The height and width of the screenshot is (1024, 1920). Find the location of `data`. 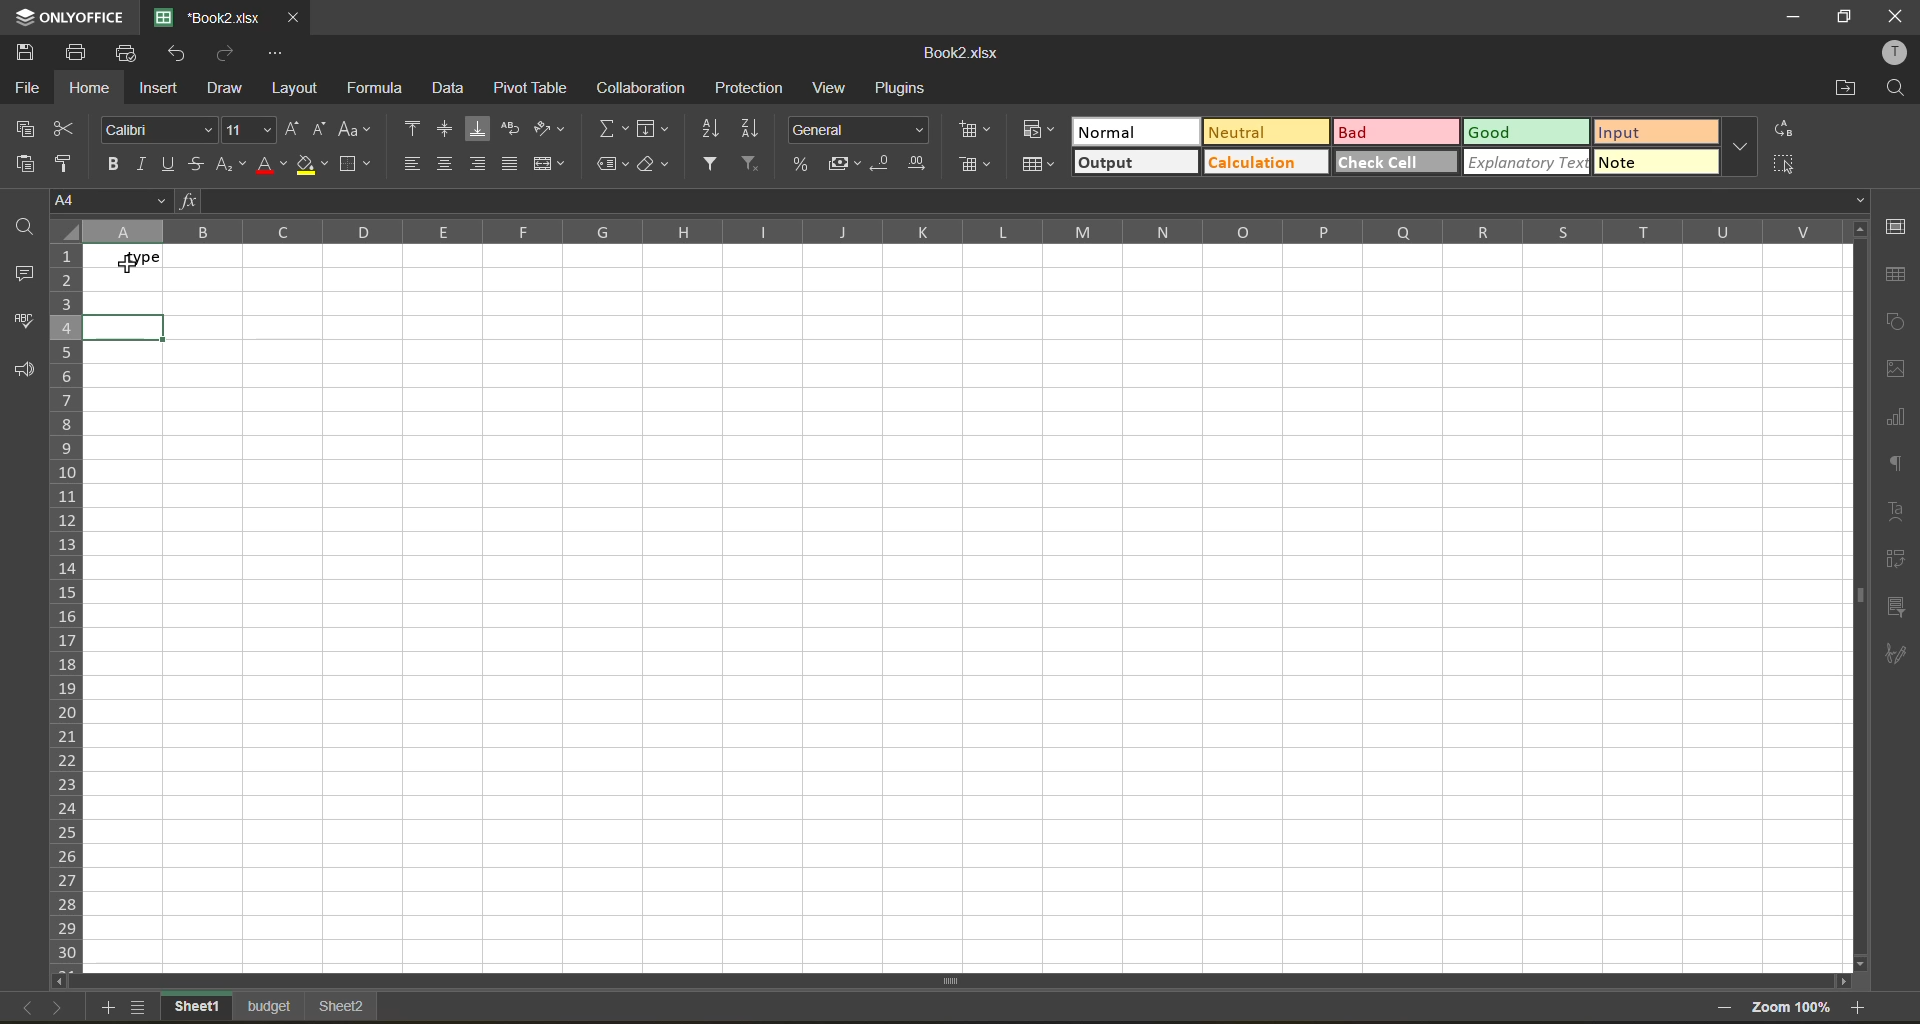

data is located at coordinates (450, 88).